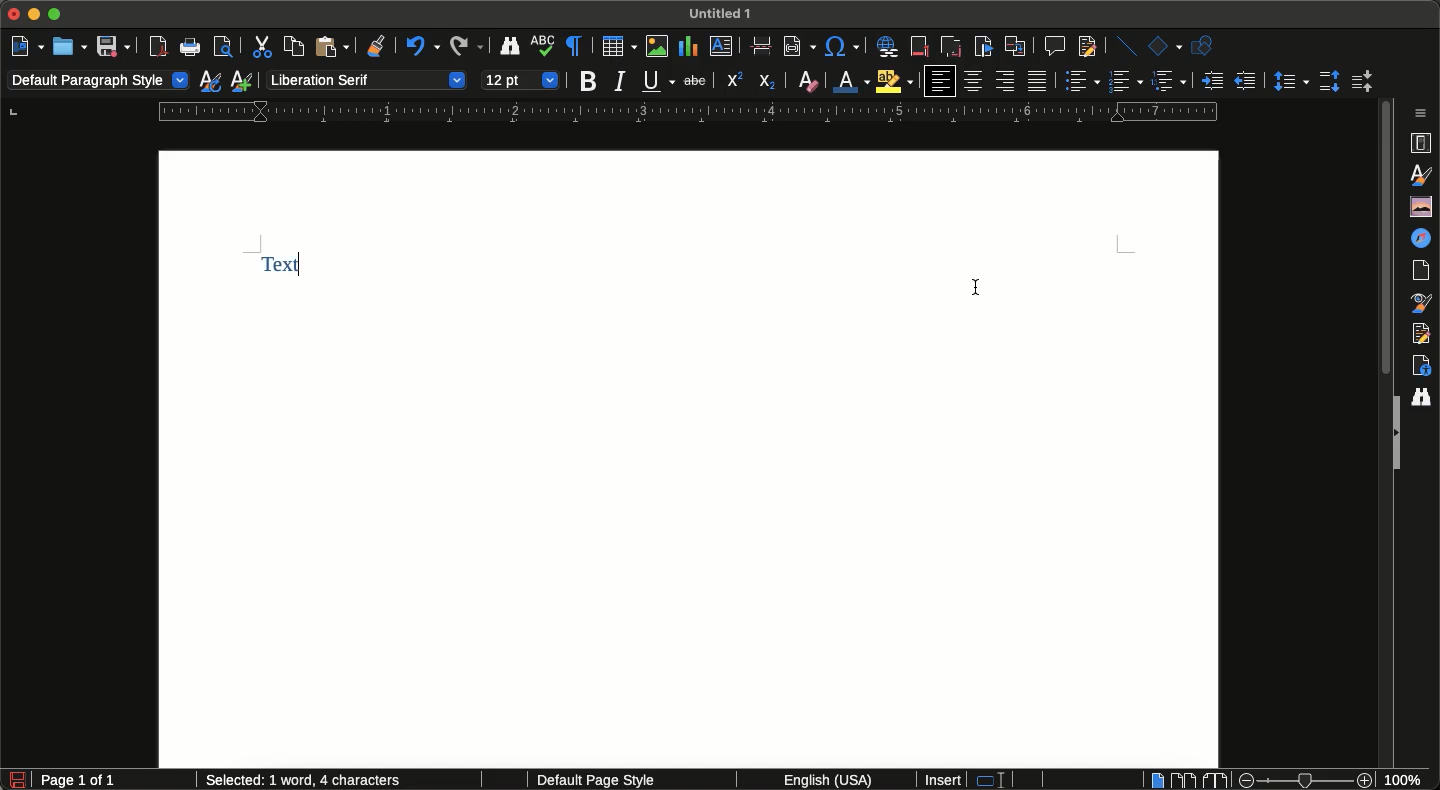  Describe the element at coordinates (693, 82) in the screenshot. I see `Strikethrough` at that location.